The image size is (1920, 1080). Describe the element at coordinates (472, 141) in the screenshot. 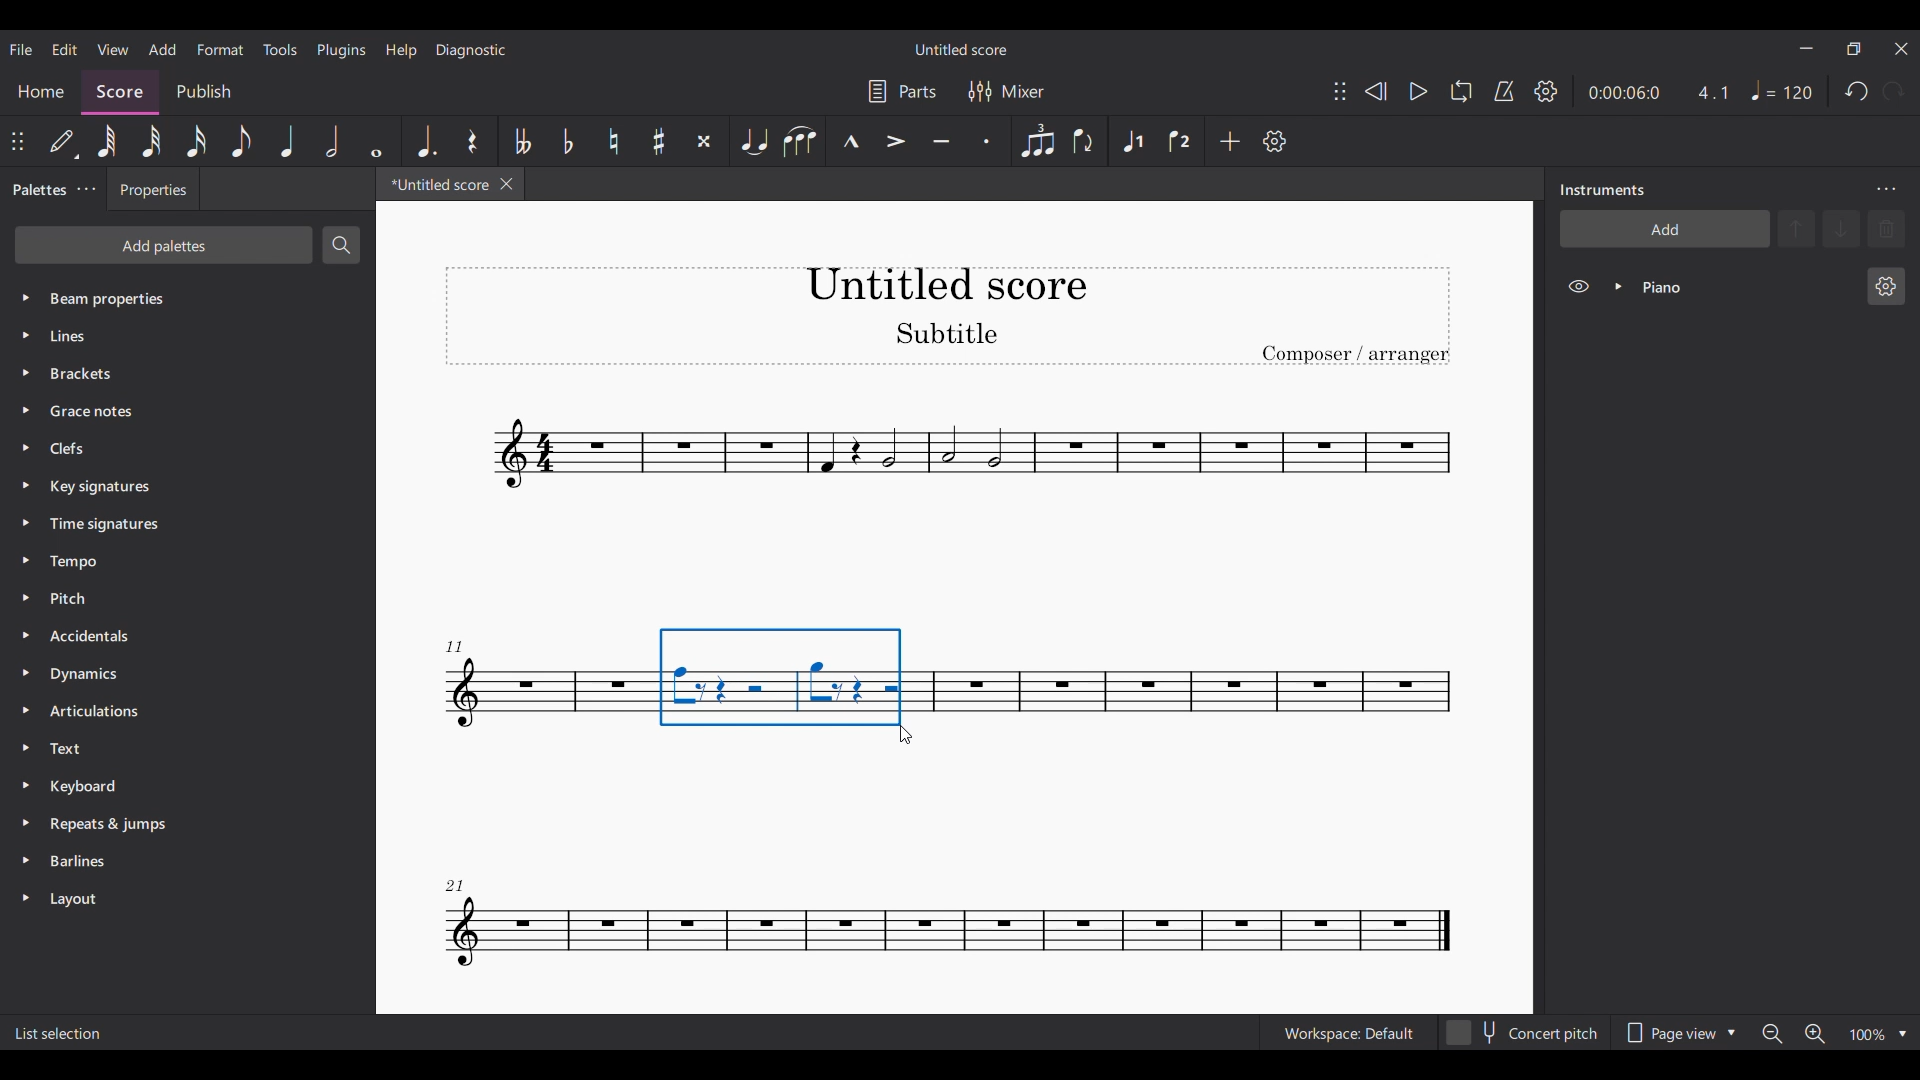

I see `Rest` at that location.